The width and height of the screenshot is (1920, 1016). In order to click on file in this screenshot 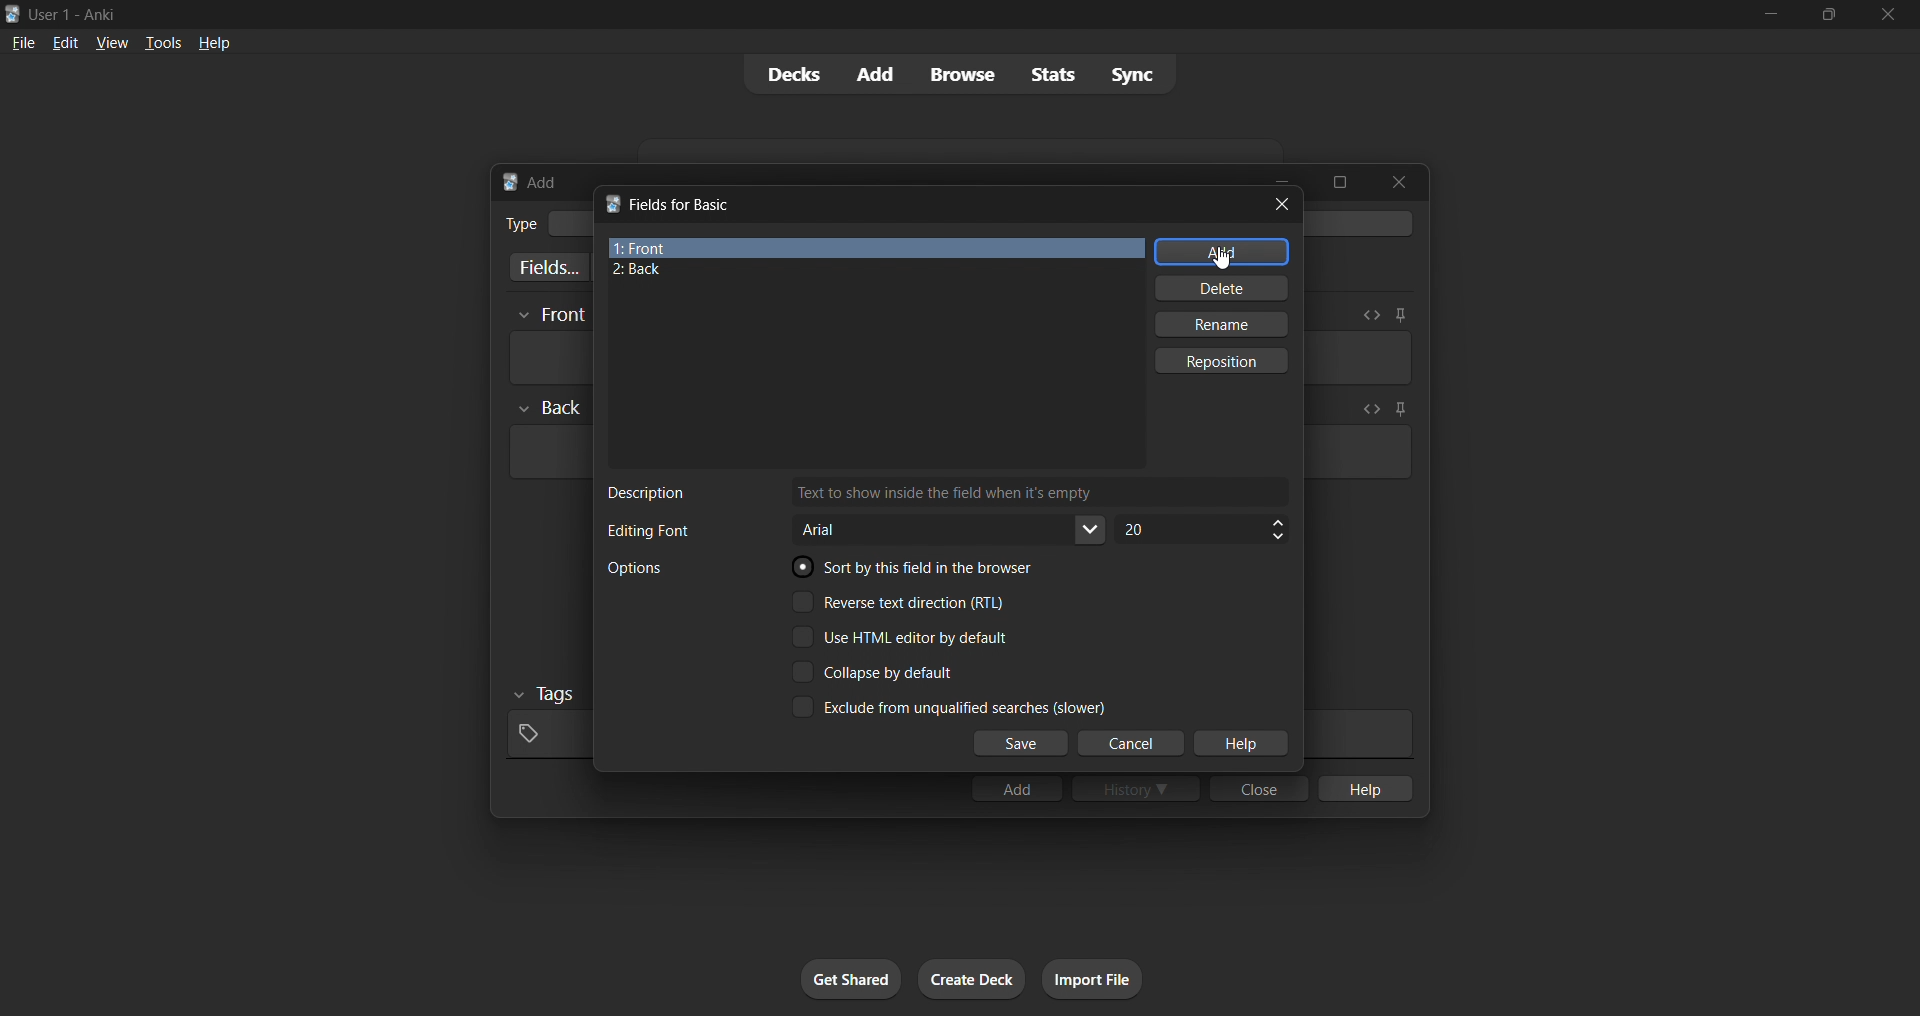, I will do `click(23, 41)`.